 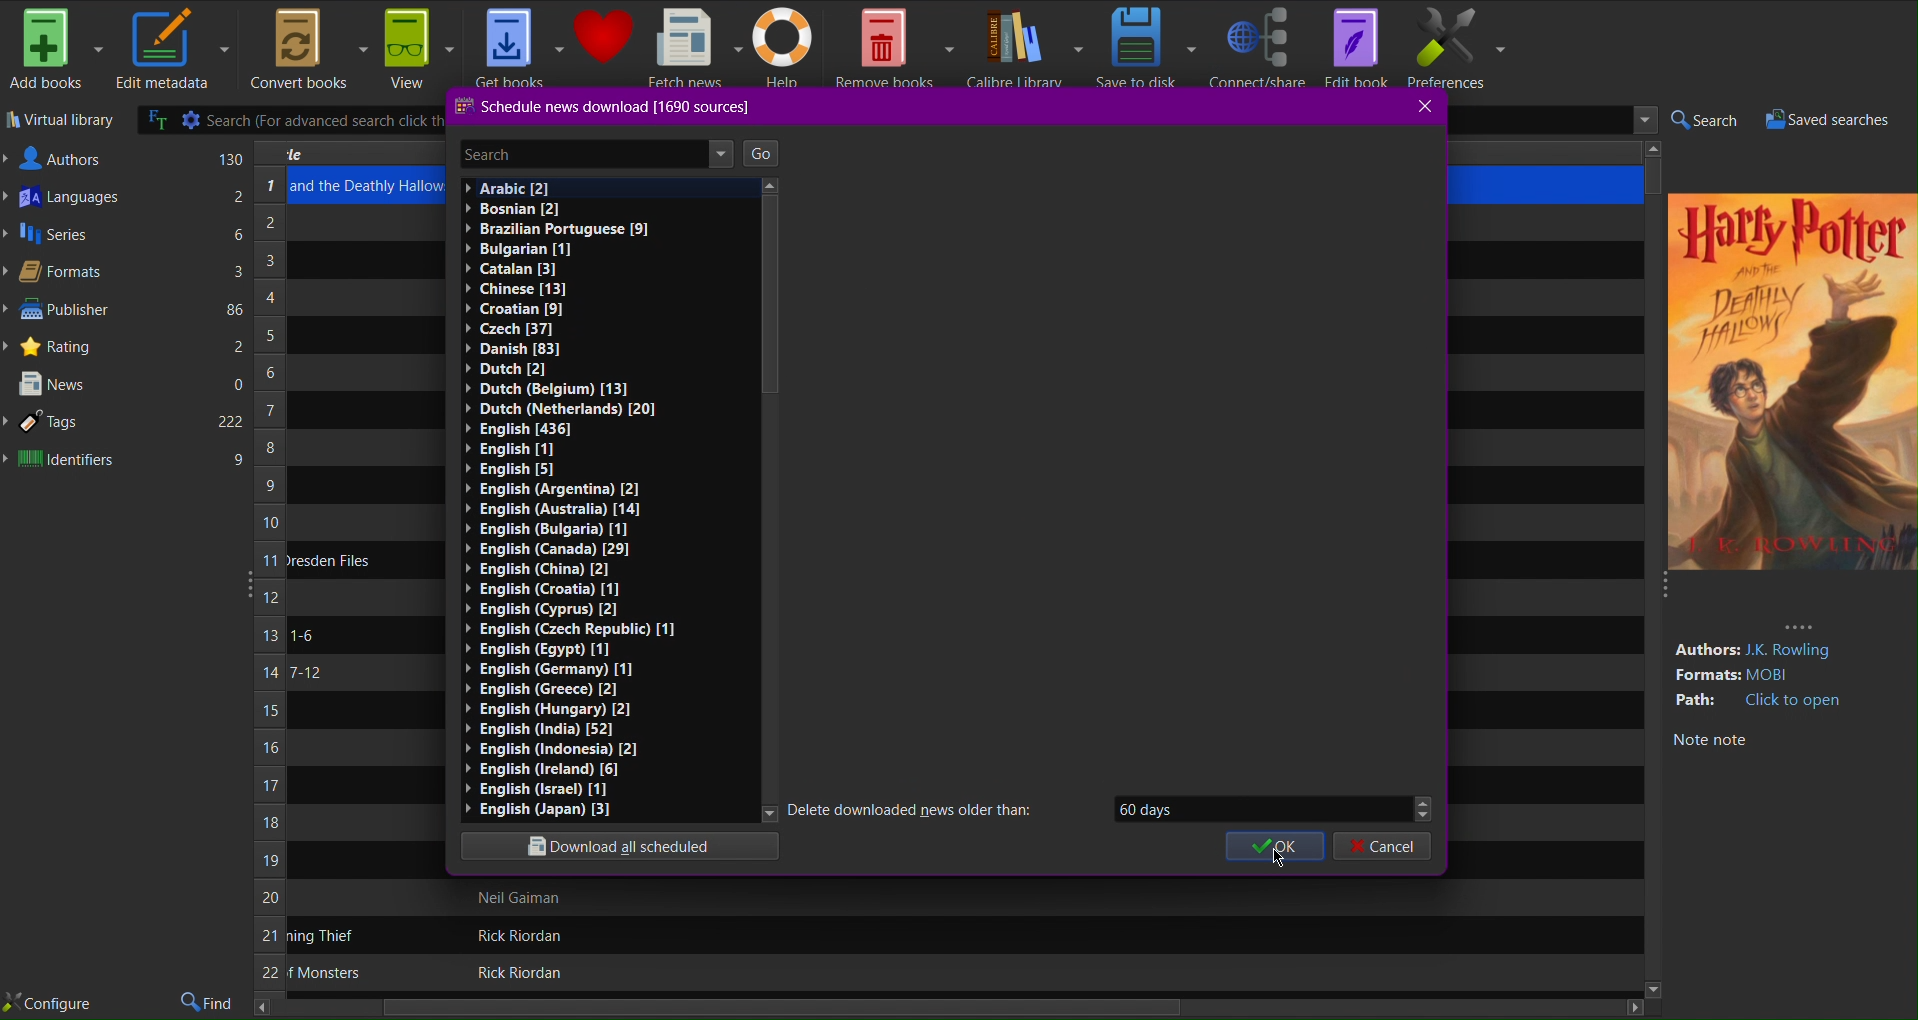 What do you see at coordinates (553, 530) in the screenshot?
I see `English (bulgaria) [1]` at bounding box center [553, 530].